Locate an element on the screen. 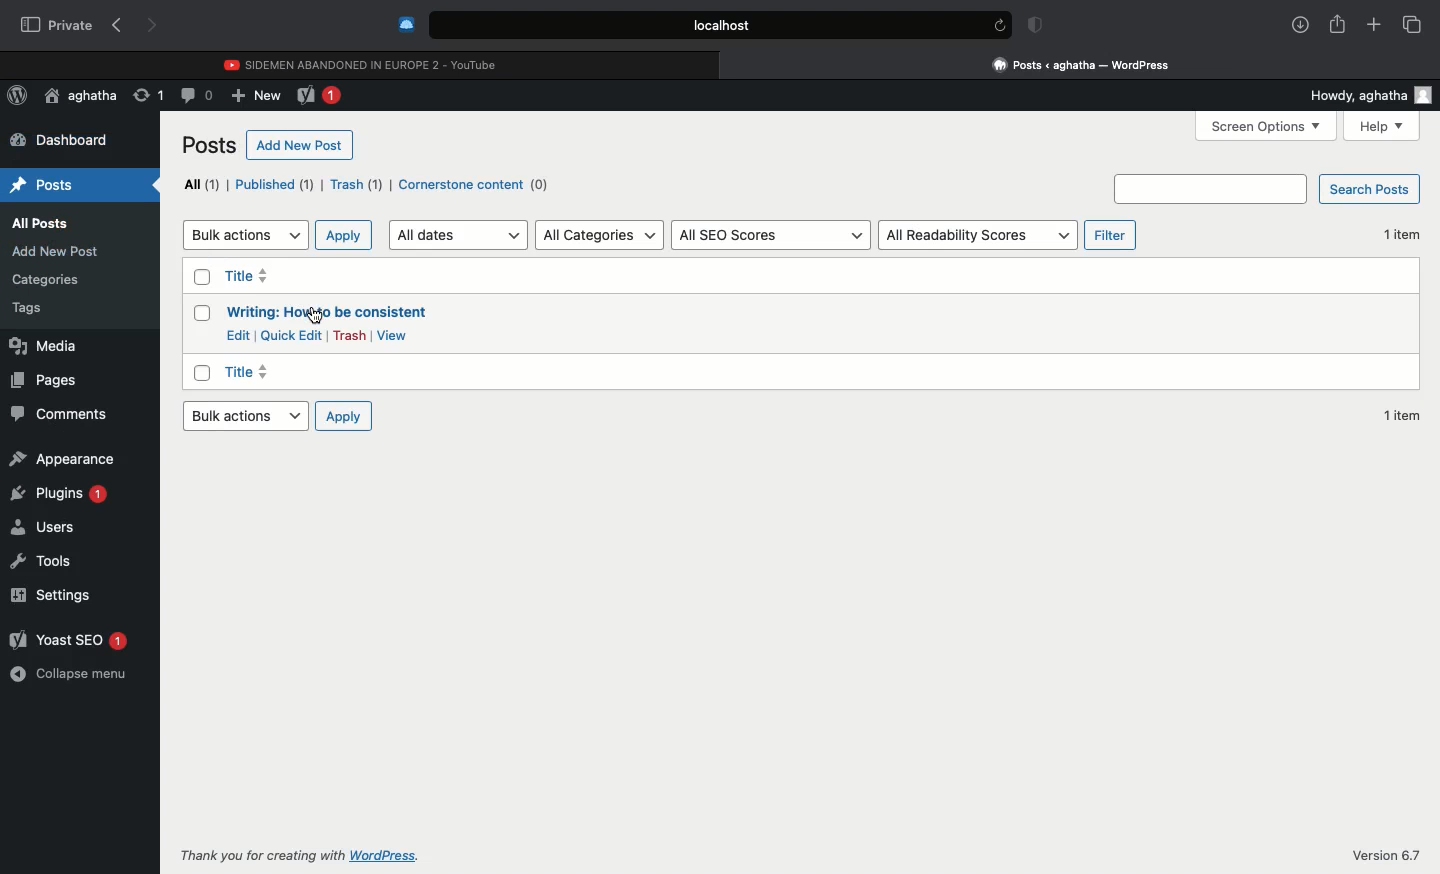  posts is located at coordinates (49, 181).